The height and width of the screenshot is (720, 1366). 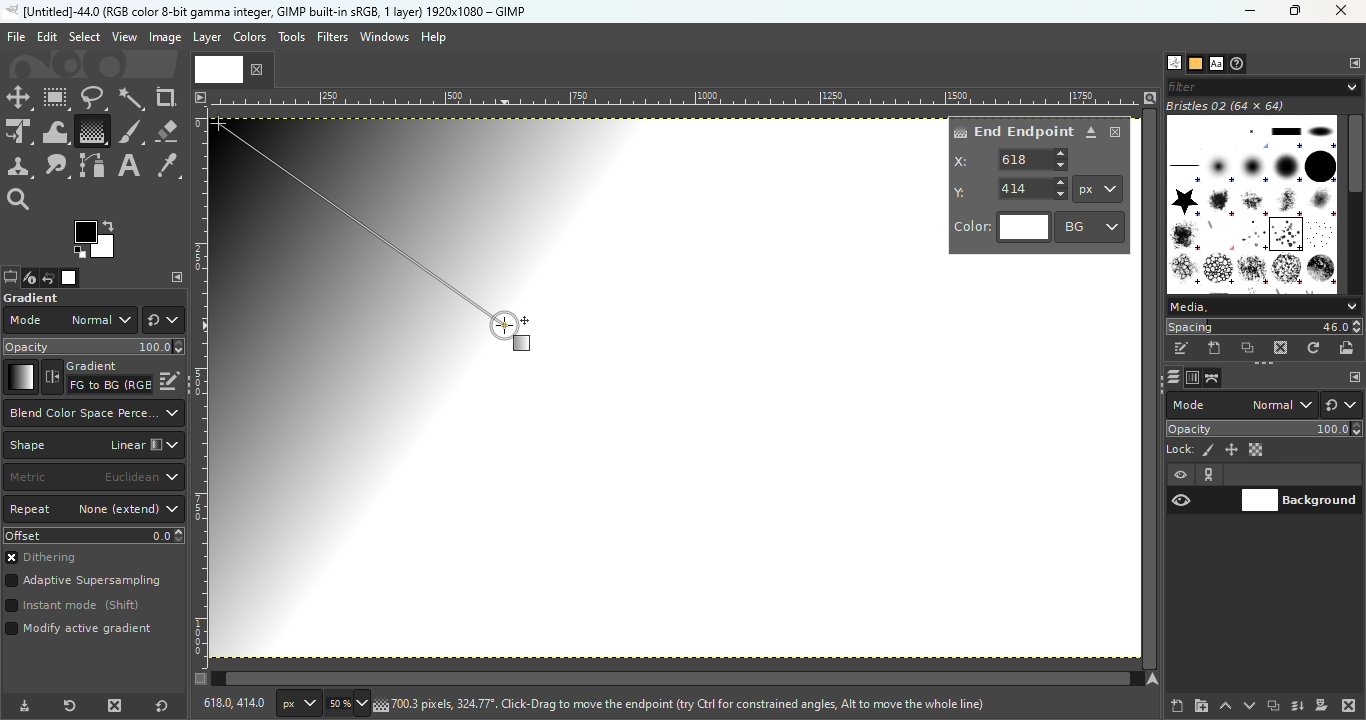 I want to click on Edit this brush, so click(x=1181, y=349).